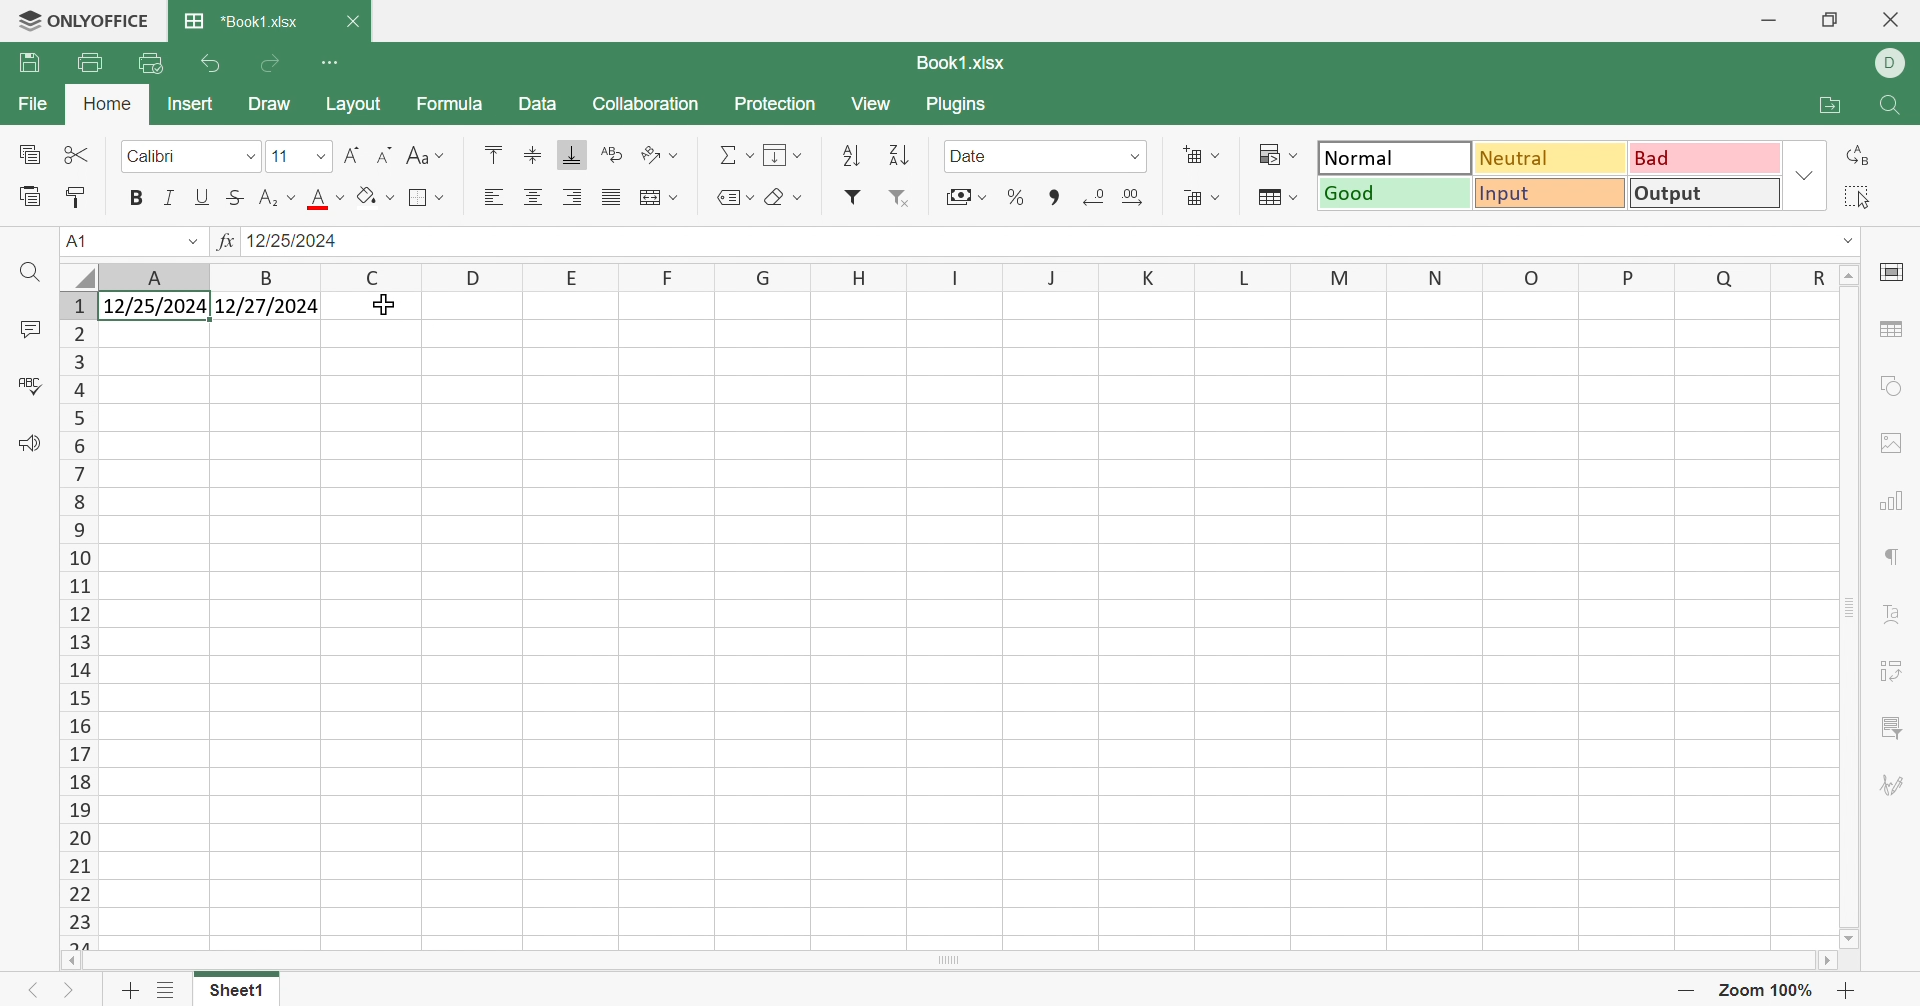 Image resolution: width=1920 pixels, height=1006 pixels. I want to click on Home, so click(105, 106).